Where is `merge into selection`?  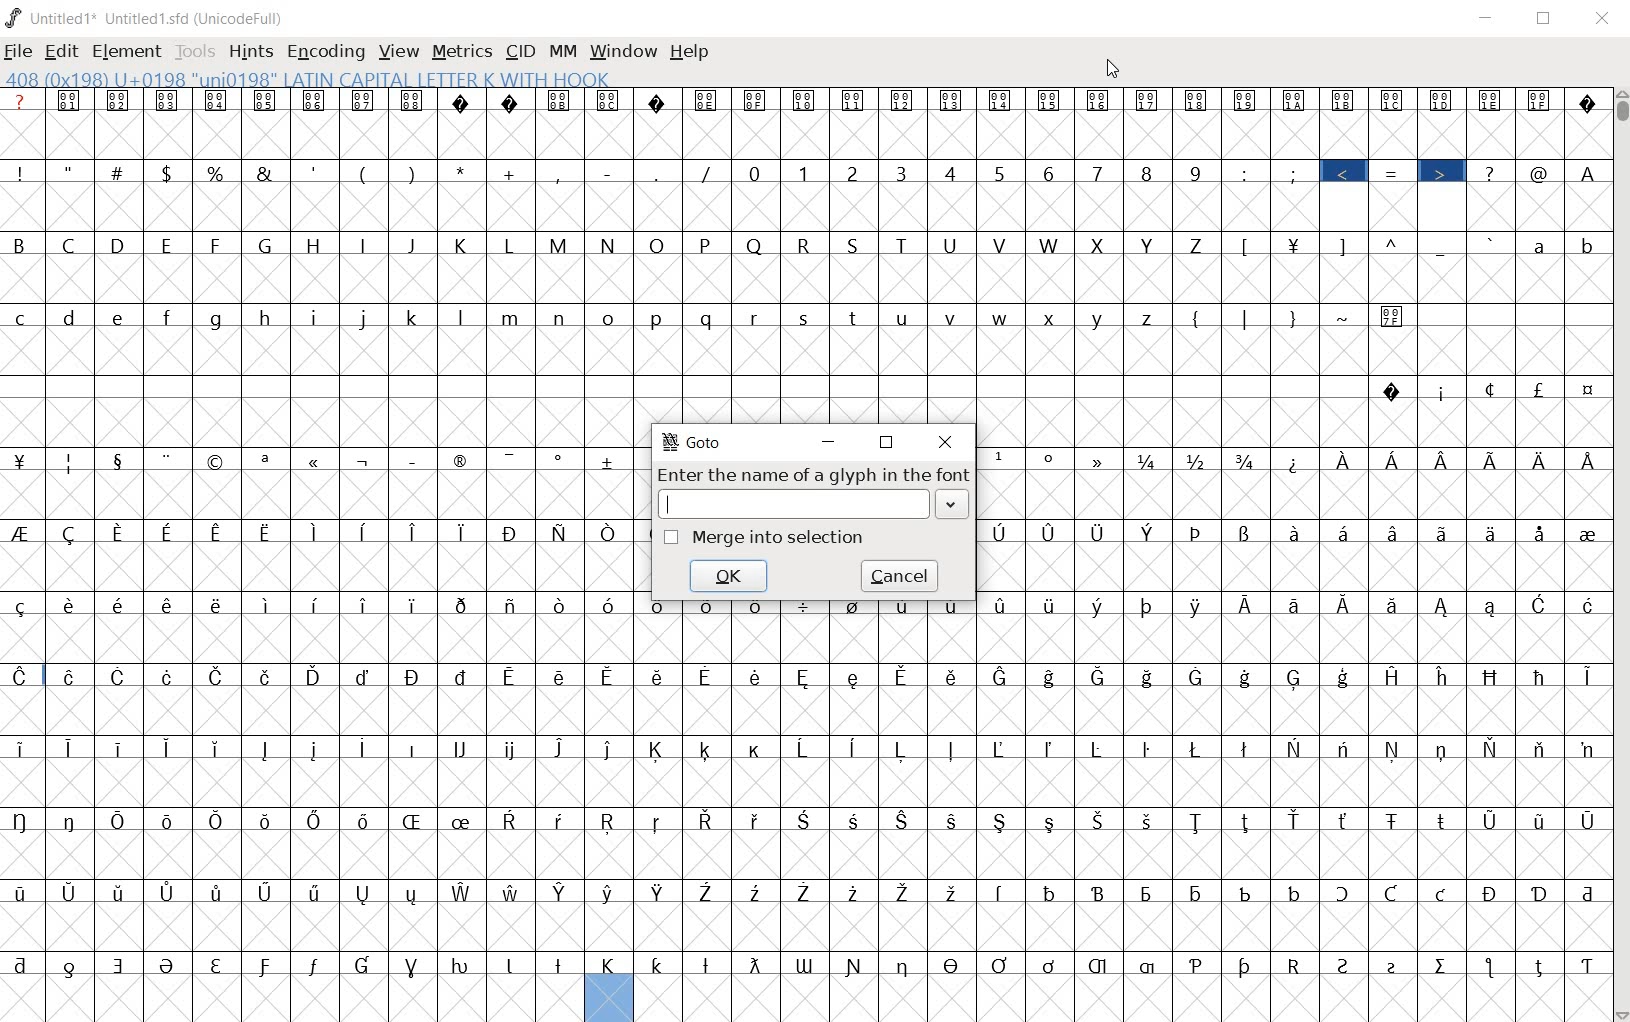
merge into selection is located at coordinates (765, 538).